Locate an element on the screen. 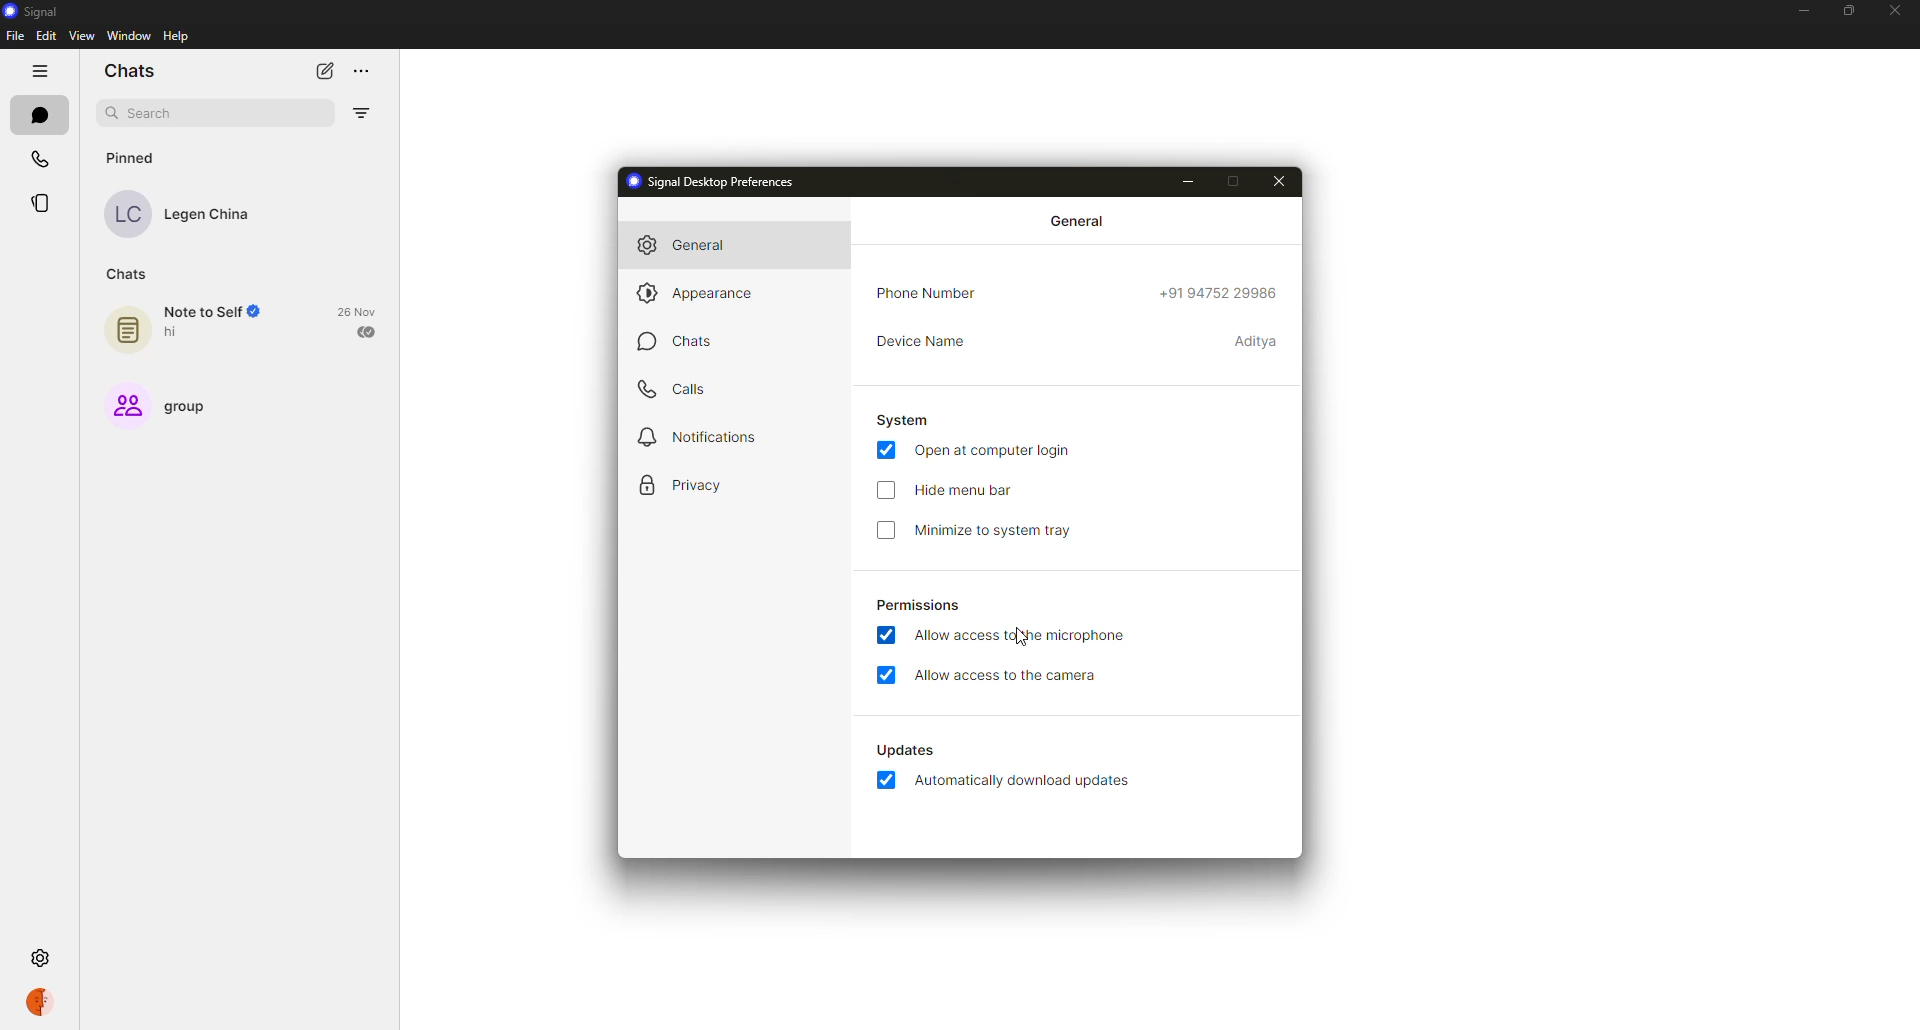  enabled is located at coordinates (890, 676).